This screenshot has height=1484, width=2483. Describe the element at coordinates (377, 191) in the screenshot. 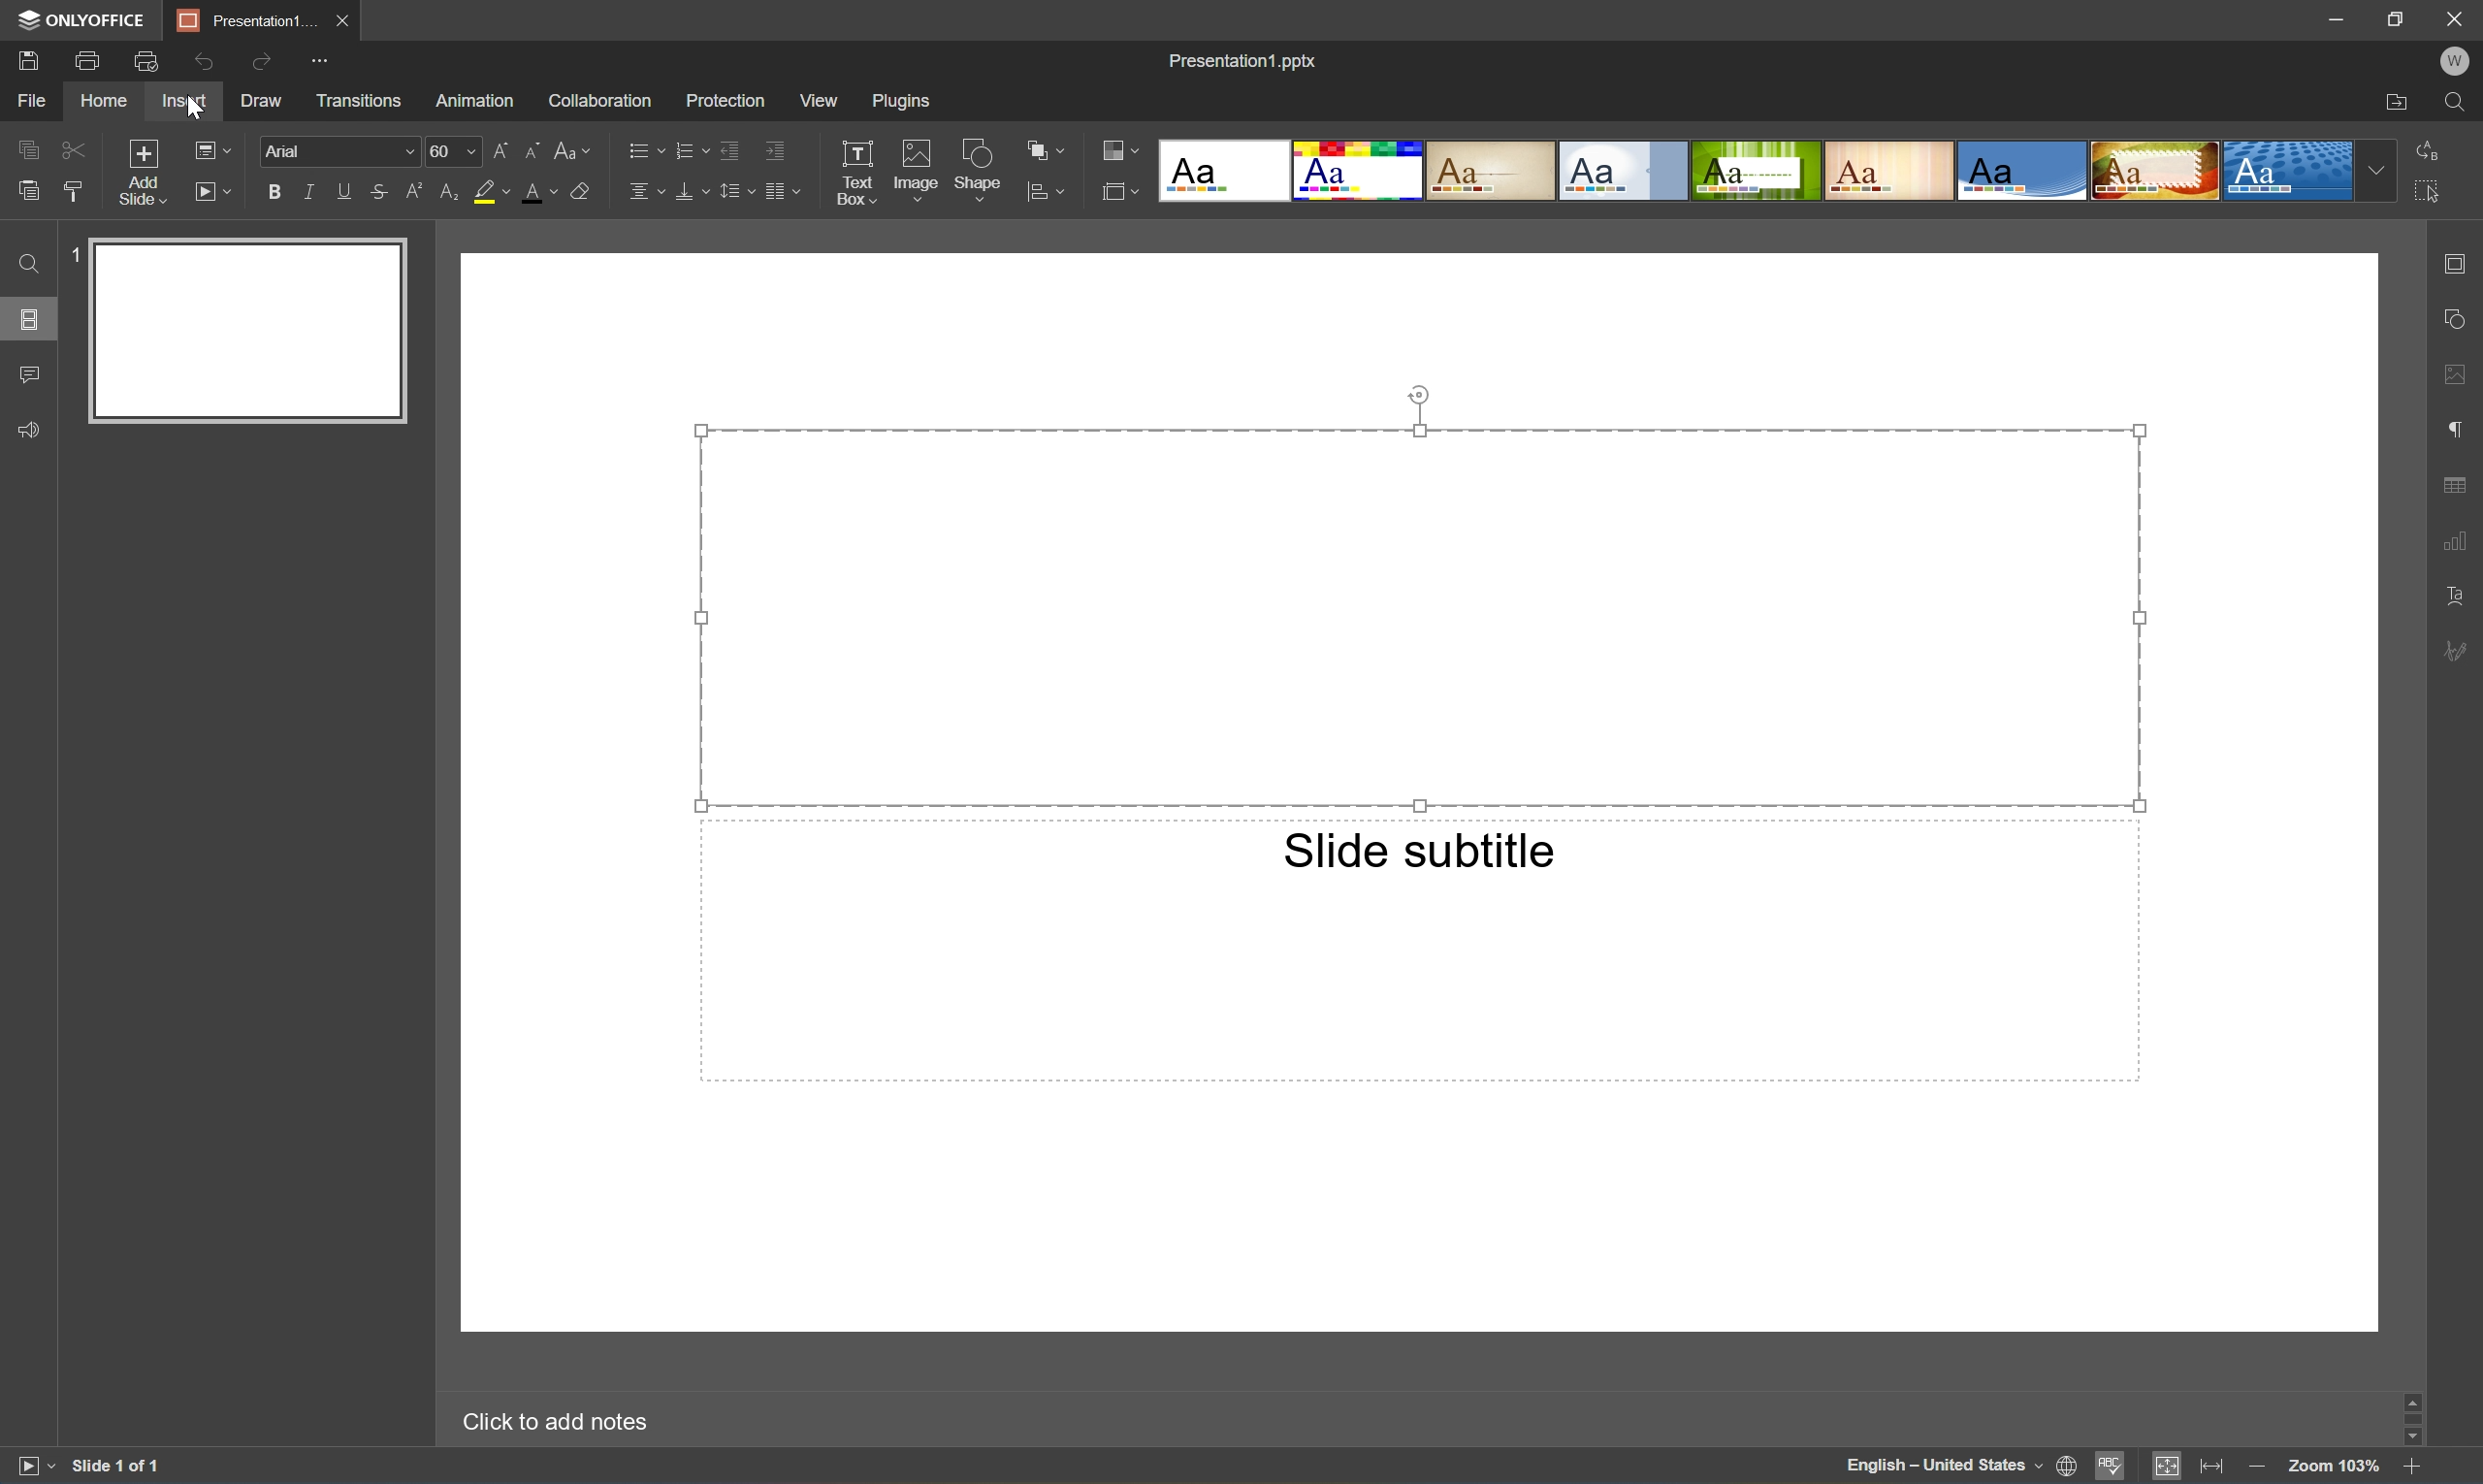

I see `Strikethrough` at that location.